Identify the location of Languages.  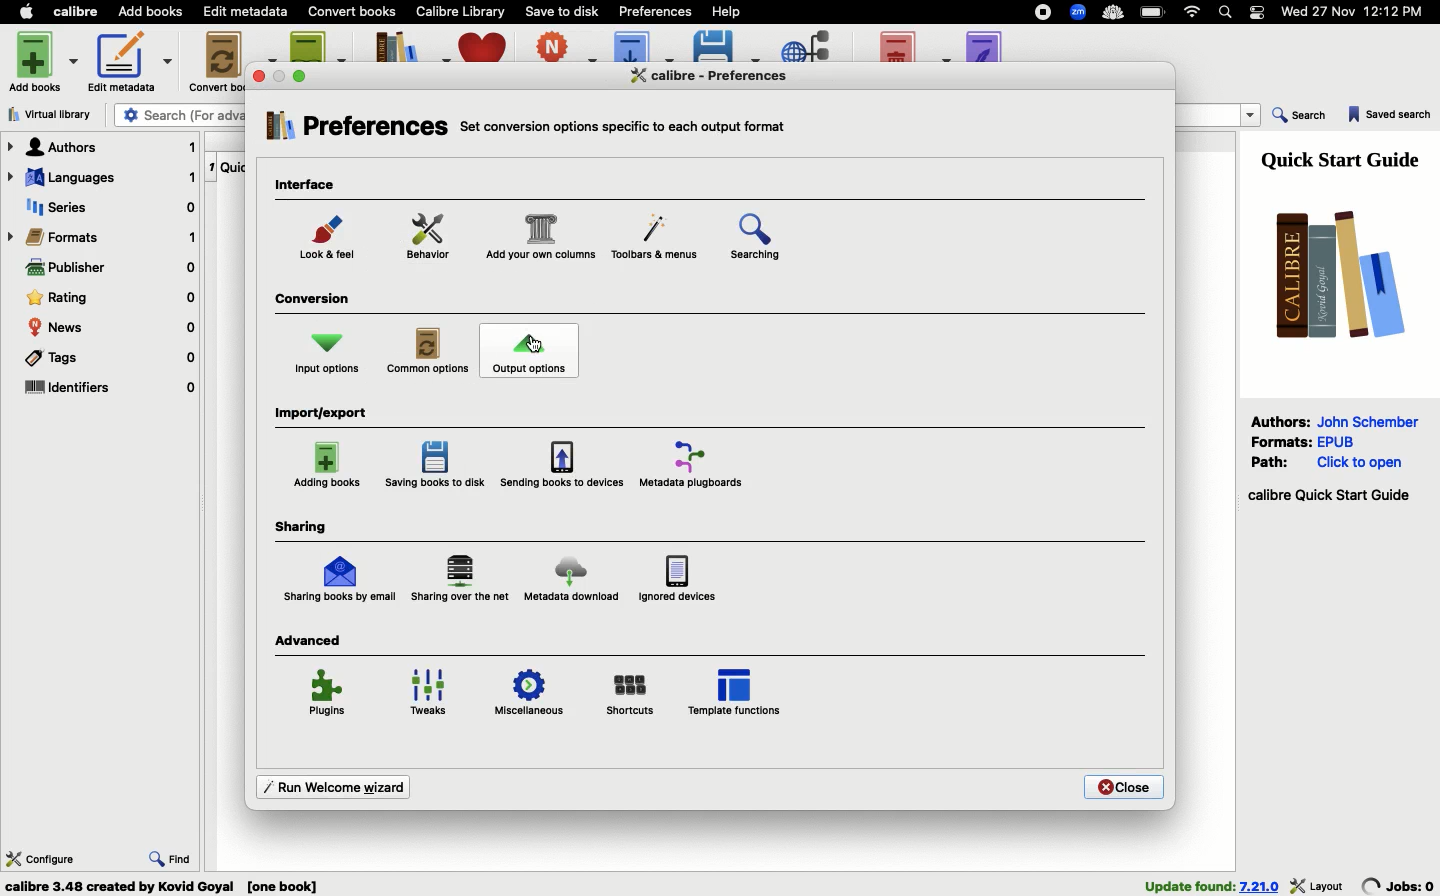
(101, 179).